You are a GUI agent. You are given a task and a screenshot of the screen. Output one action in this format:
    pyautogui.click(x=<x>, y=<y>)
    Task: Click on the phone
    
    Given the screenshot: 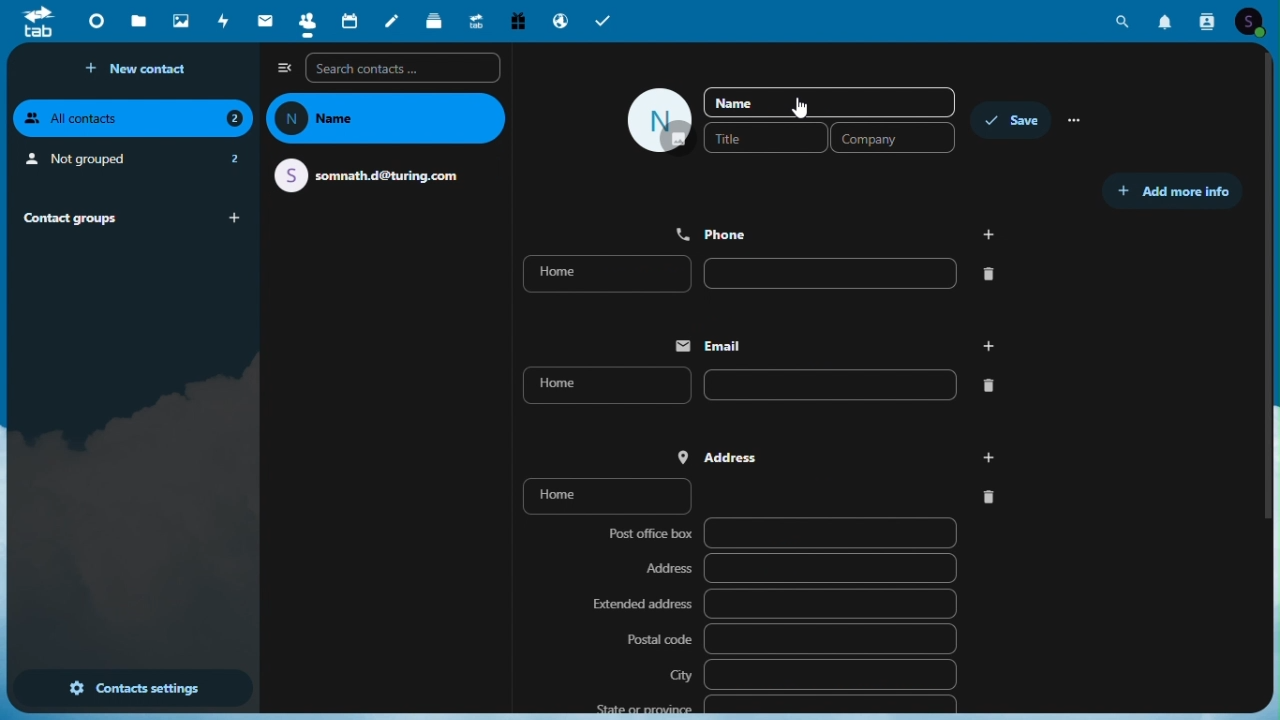 What is the action you would take?
    pyautogui.click(x=837, y=232)
    